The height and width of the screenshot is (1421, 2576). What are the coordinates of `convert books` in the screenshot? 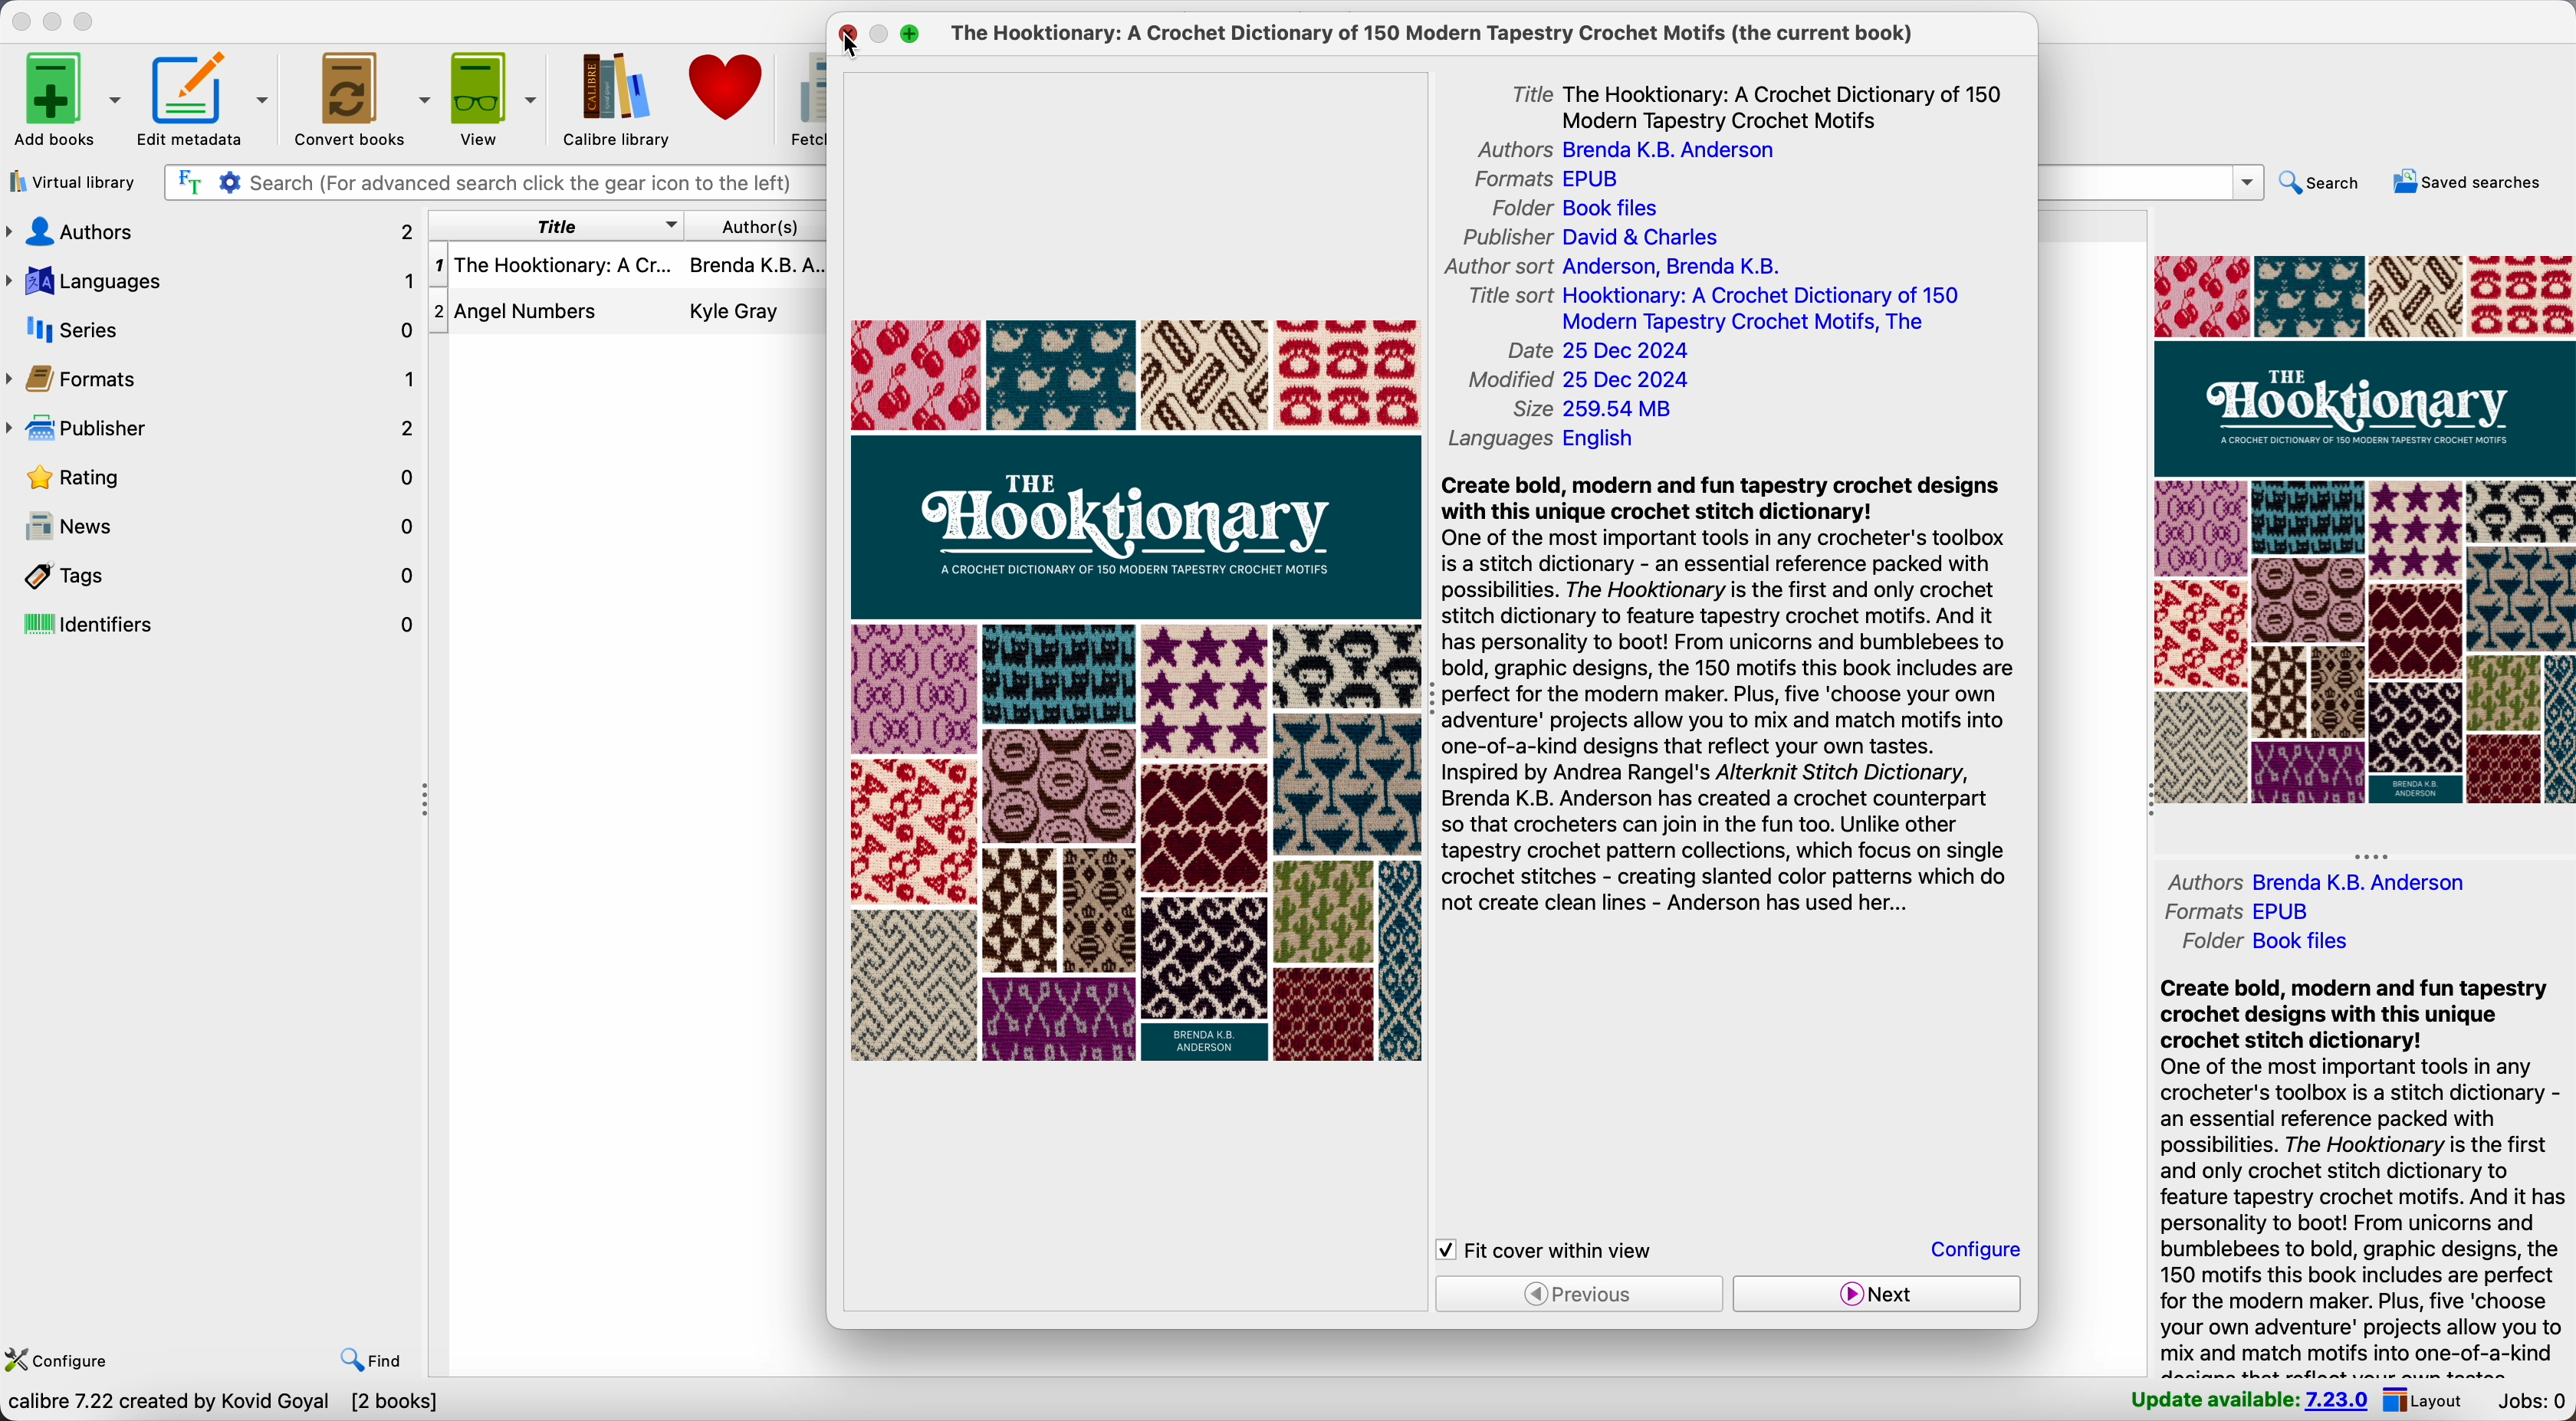 It's located at (358, 96).